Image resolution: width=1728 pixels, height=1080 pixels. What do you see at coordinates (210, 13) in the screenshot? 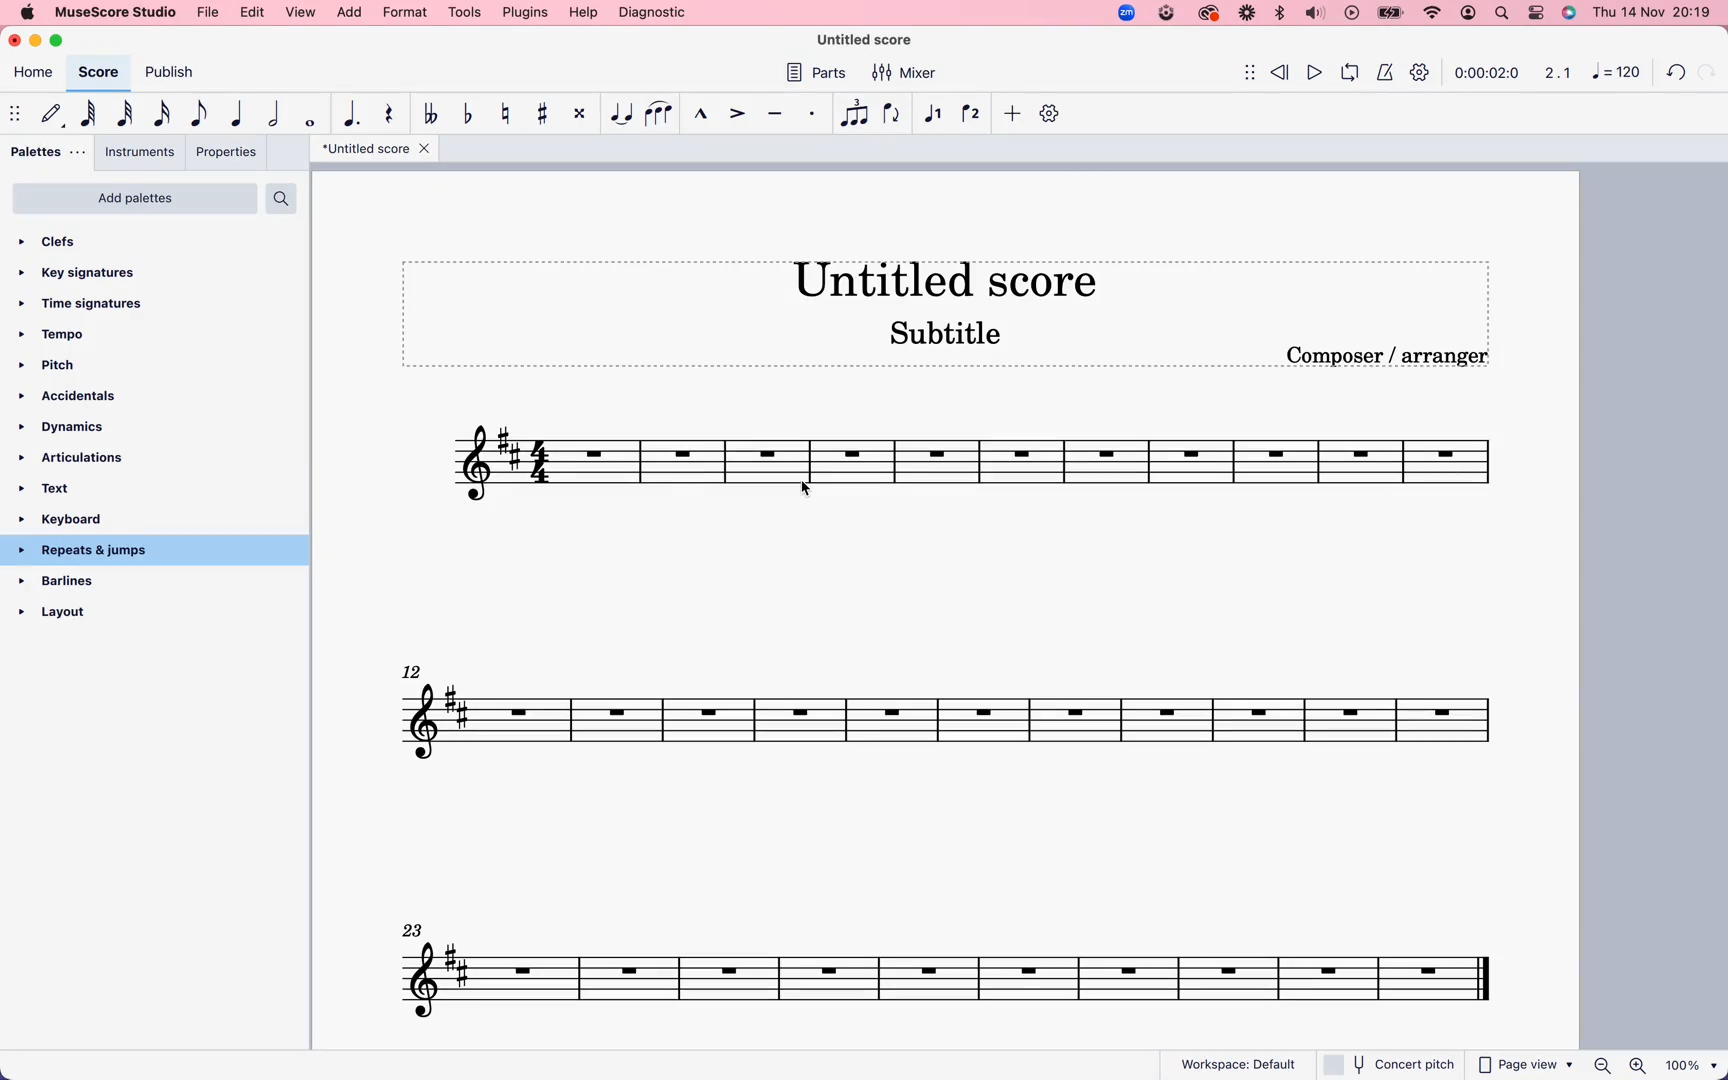
I see `file` at bounding box center [210, 13].